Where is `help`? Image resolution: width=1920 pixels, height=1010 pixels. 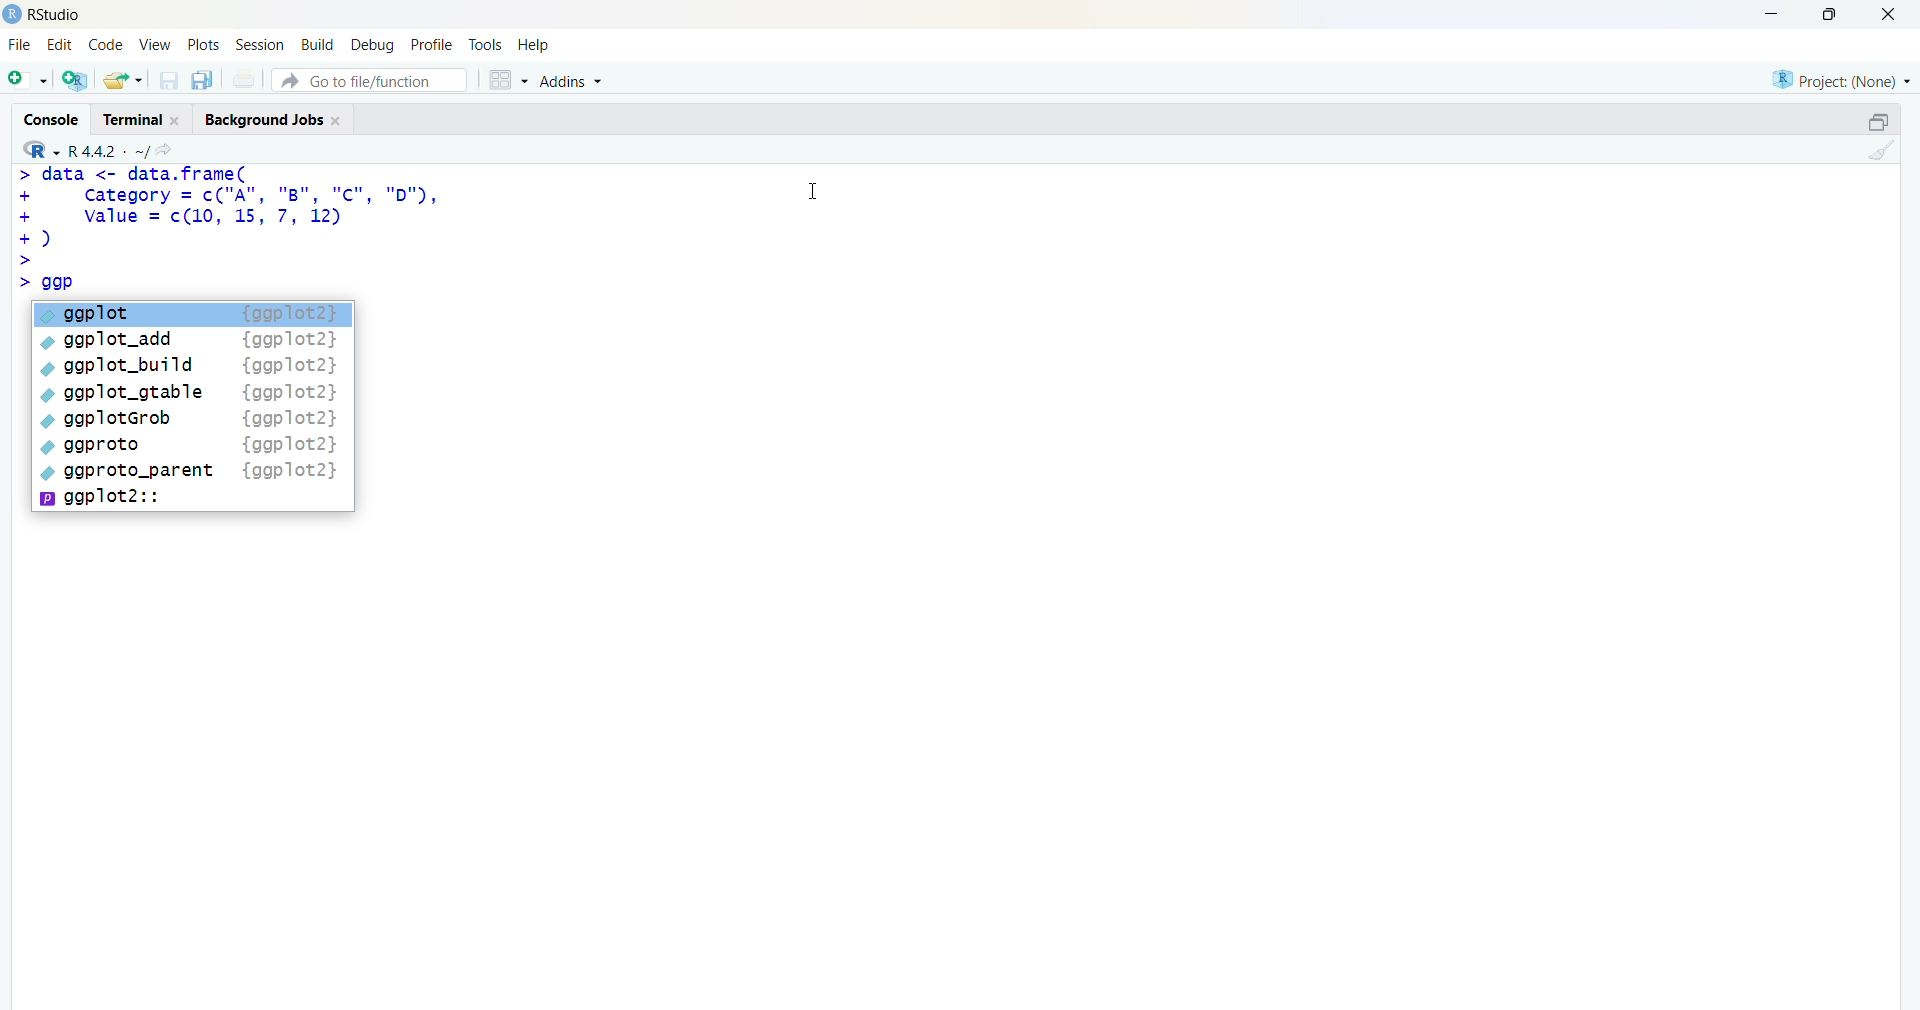
help is located at coordinates (537, 45).